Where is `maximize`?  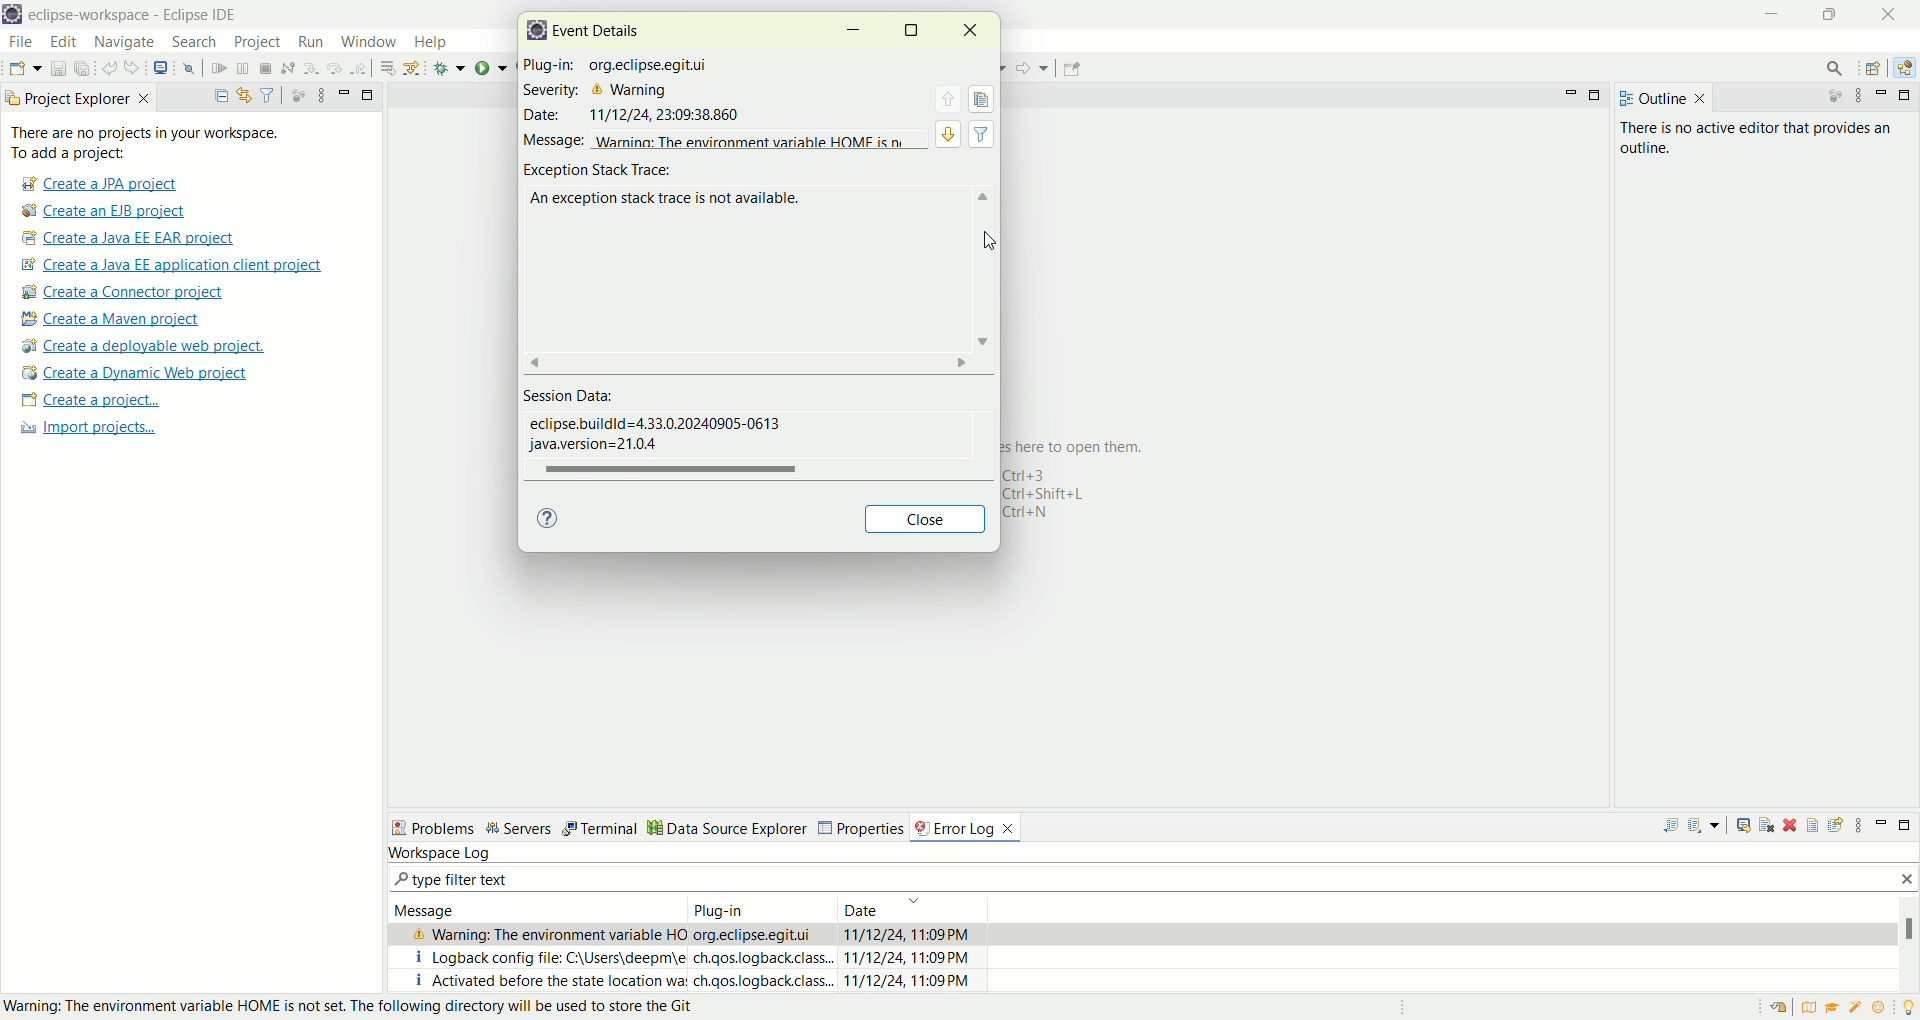
maximize is located at coordinates (368, 93).